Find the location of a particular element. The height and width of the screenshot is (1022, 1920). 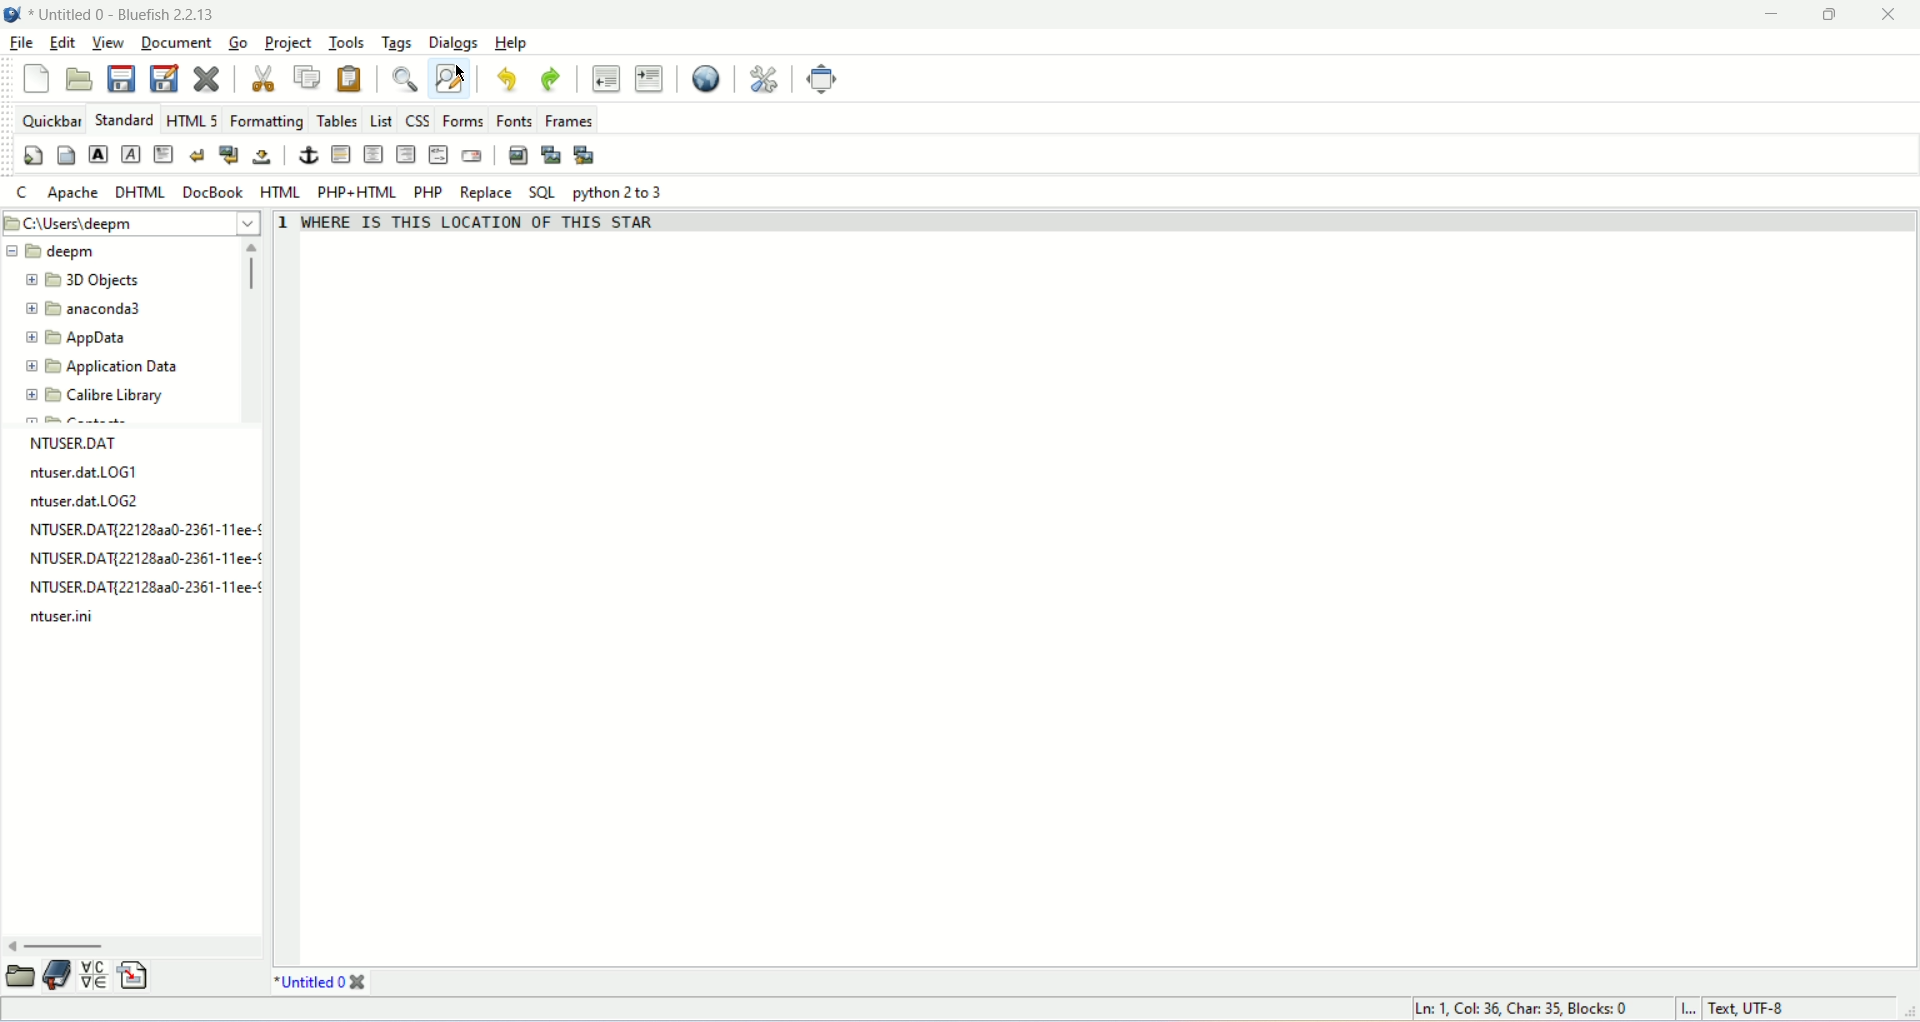

paste is located at coordinates (350, 79).